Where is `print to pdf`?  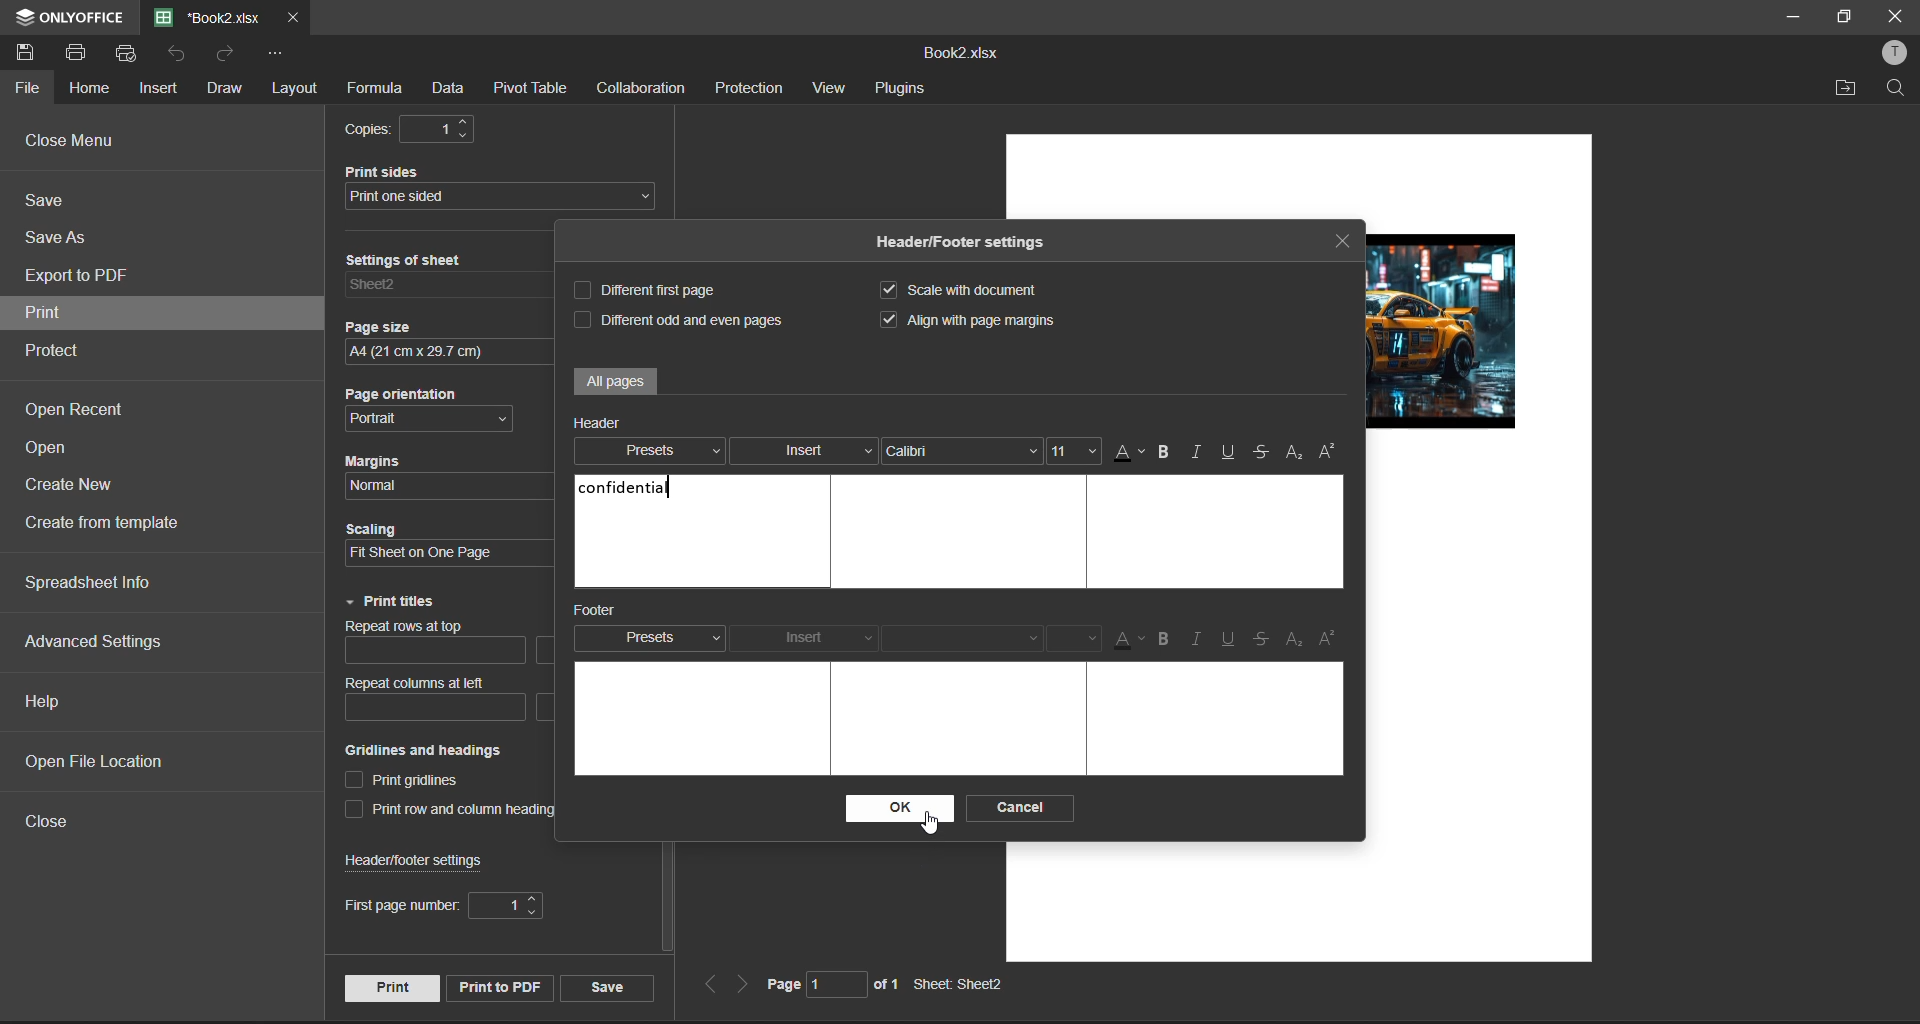 print to pdf is located at coordinates (497, 987).